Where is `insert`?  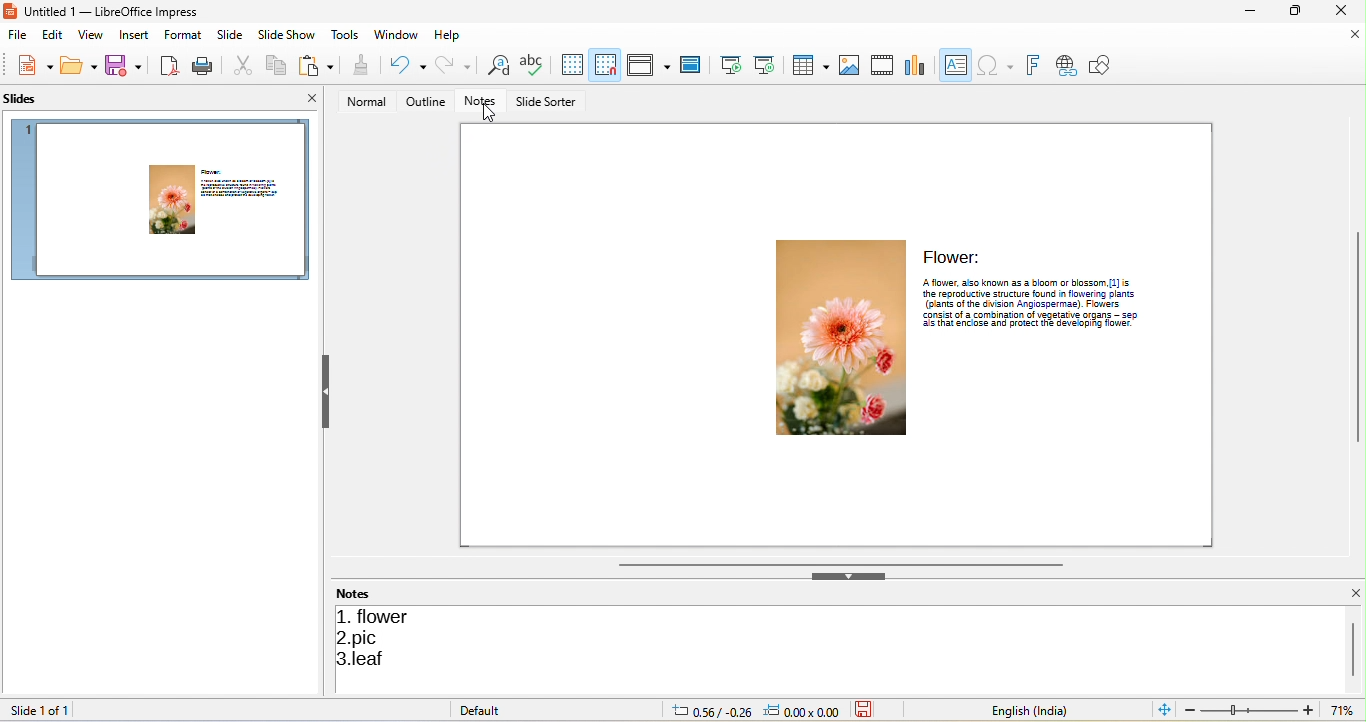 insert is located at coordinates (134, 35).